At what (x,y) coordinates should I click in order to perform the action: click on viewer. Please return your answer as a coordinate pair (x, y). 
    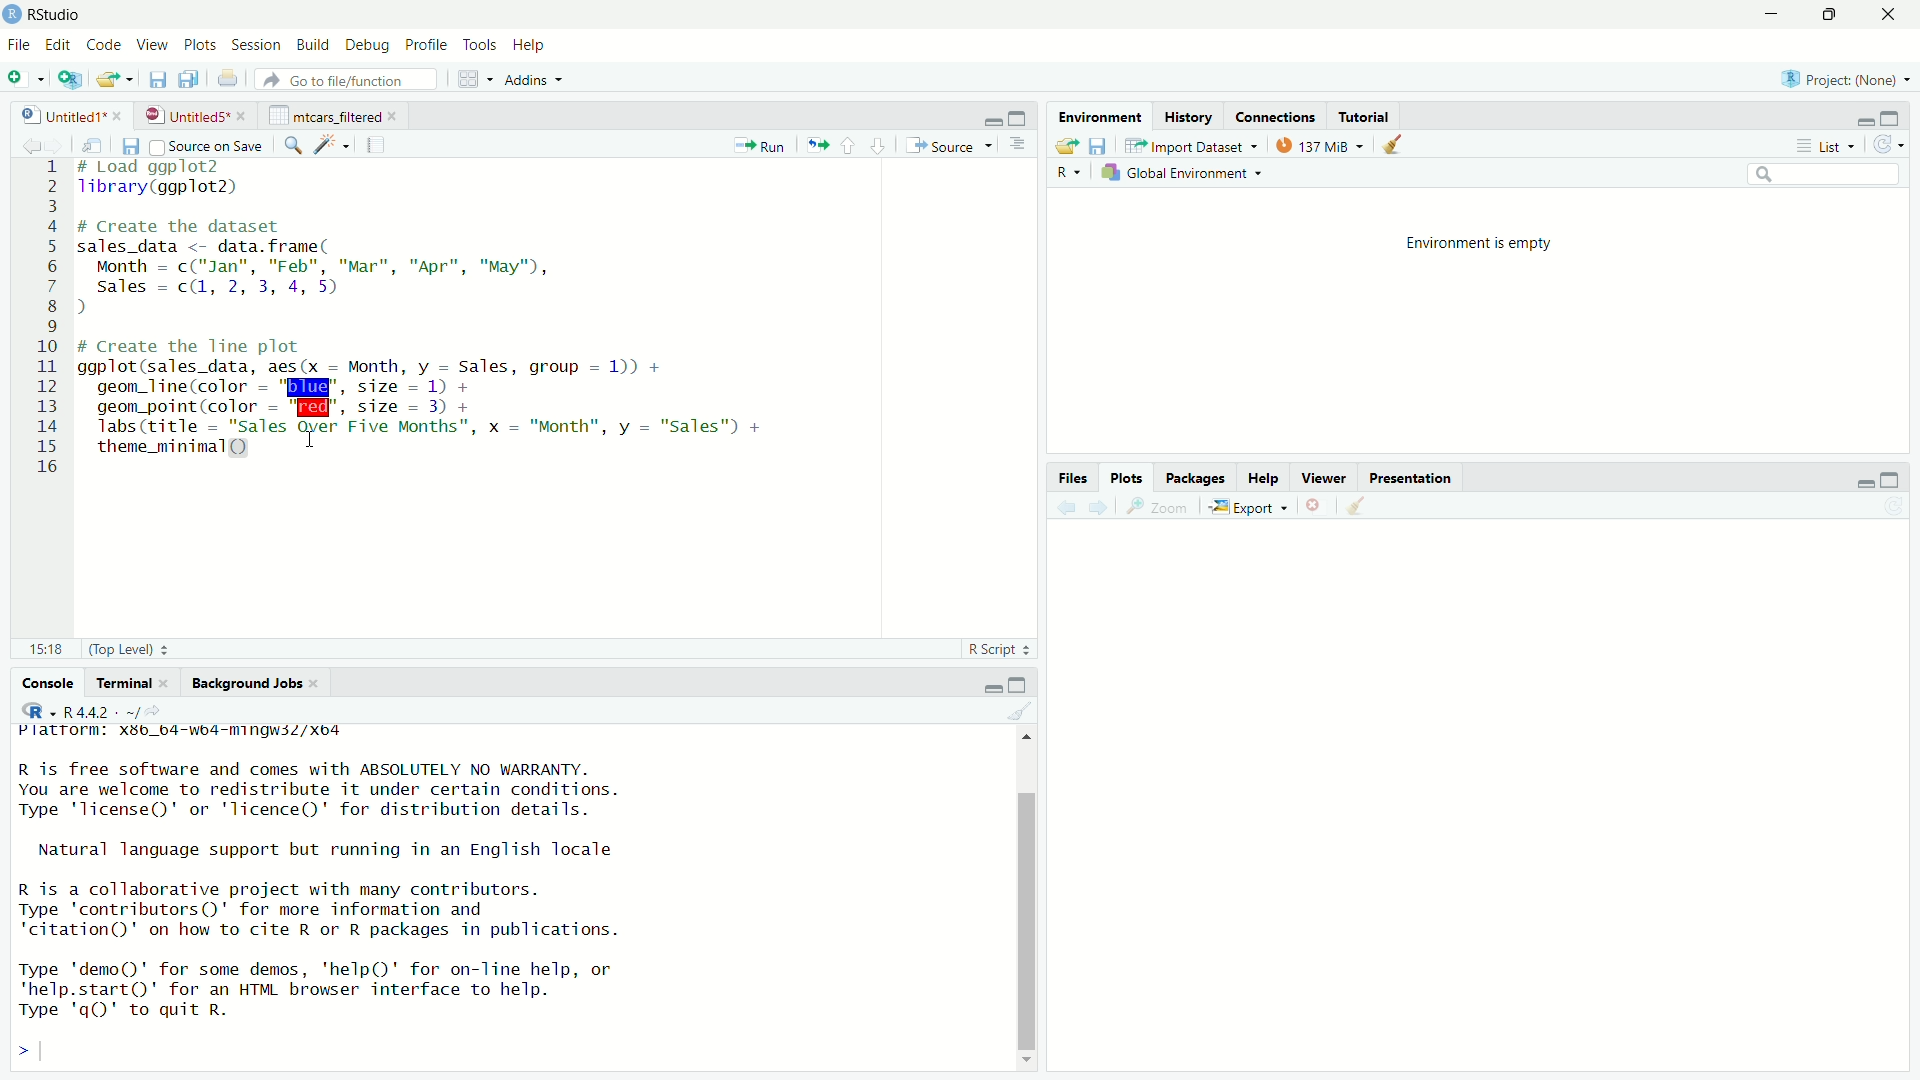
    Looking at the image, I should click on (1324, 478).